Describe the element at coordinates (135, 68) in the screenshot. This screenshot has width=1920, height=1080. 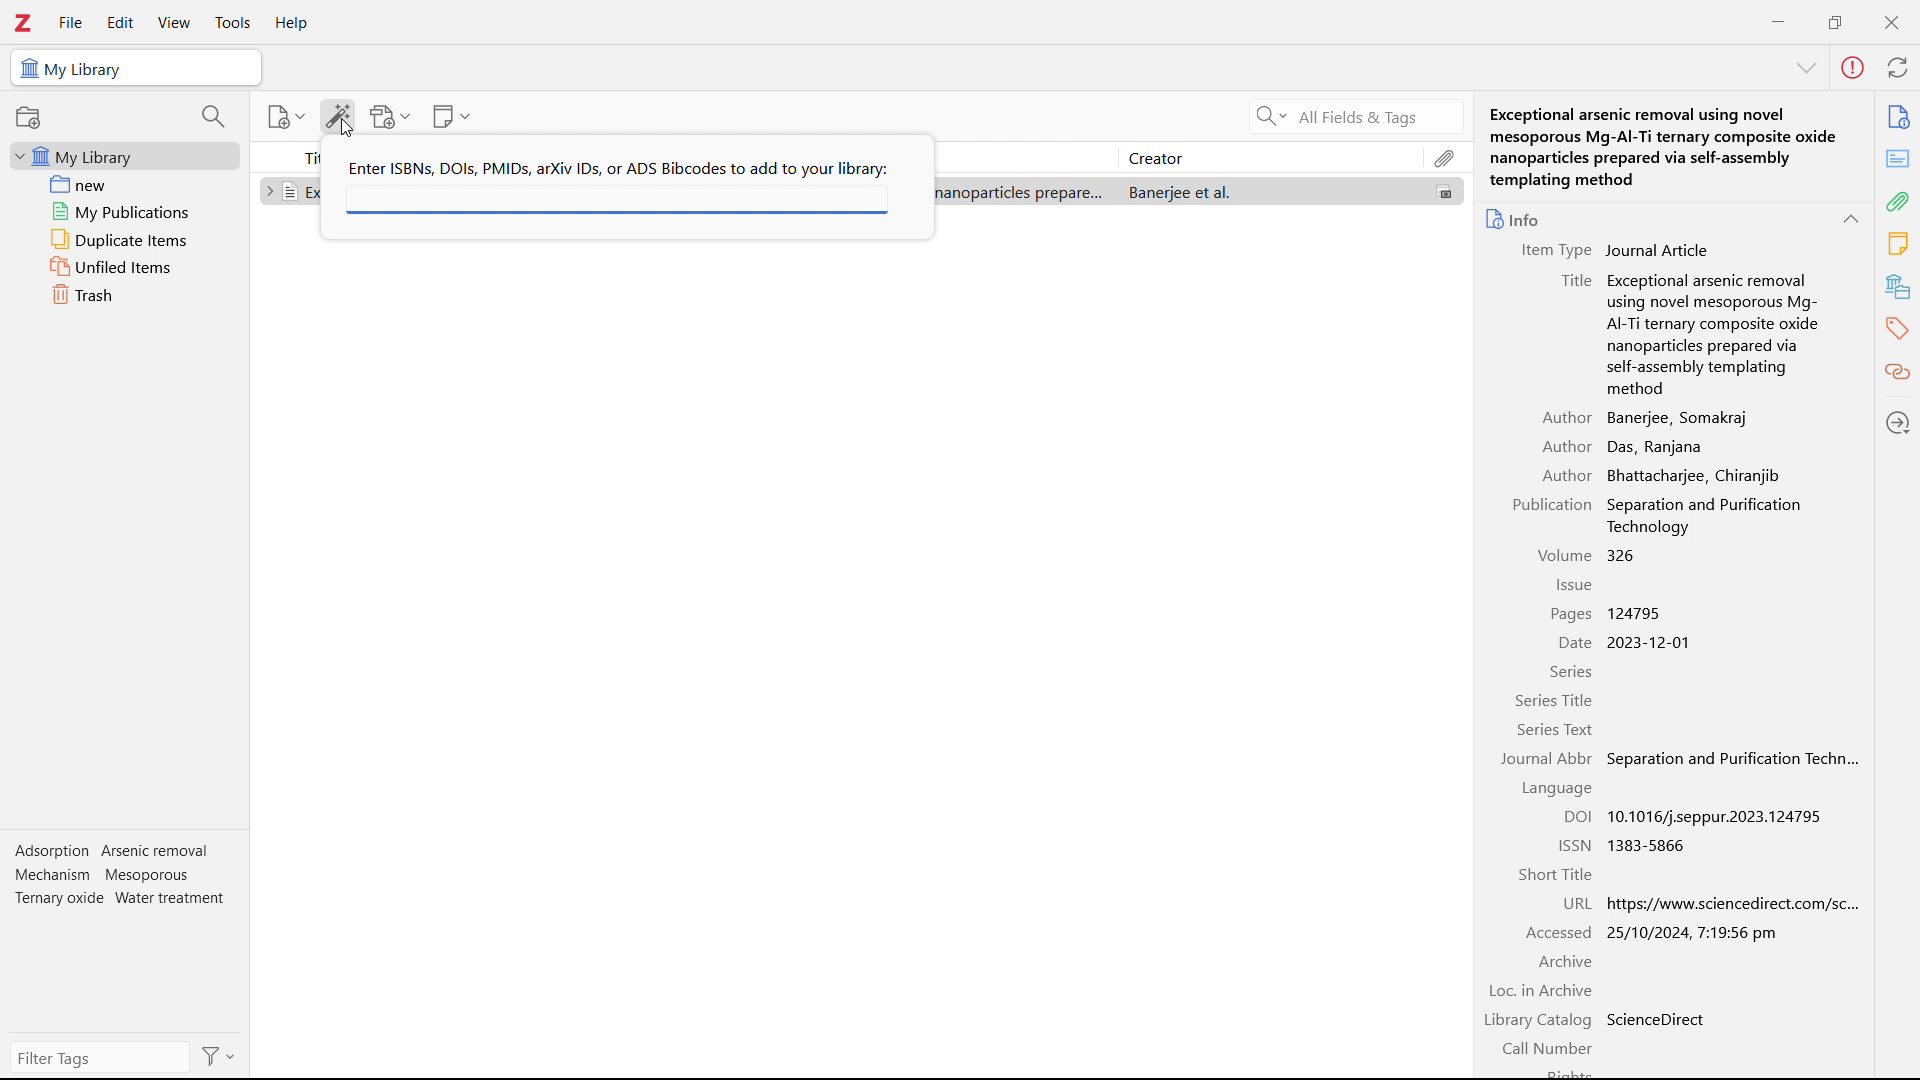
I see `selected library` at that location.